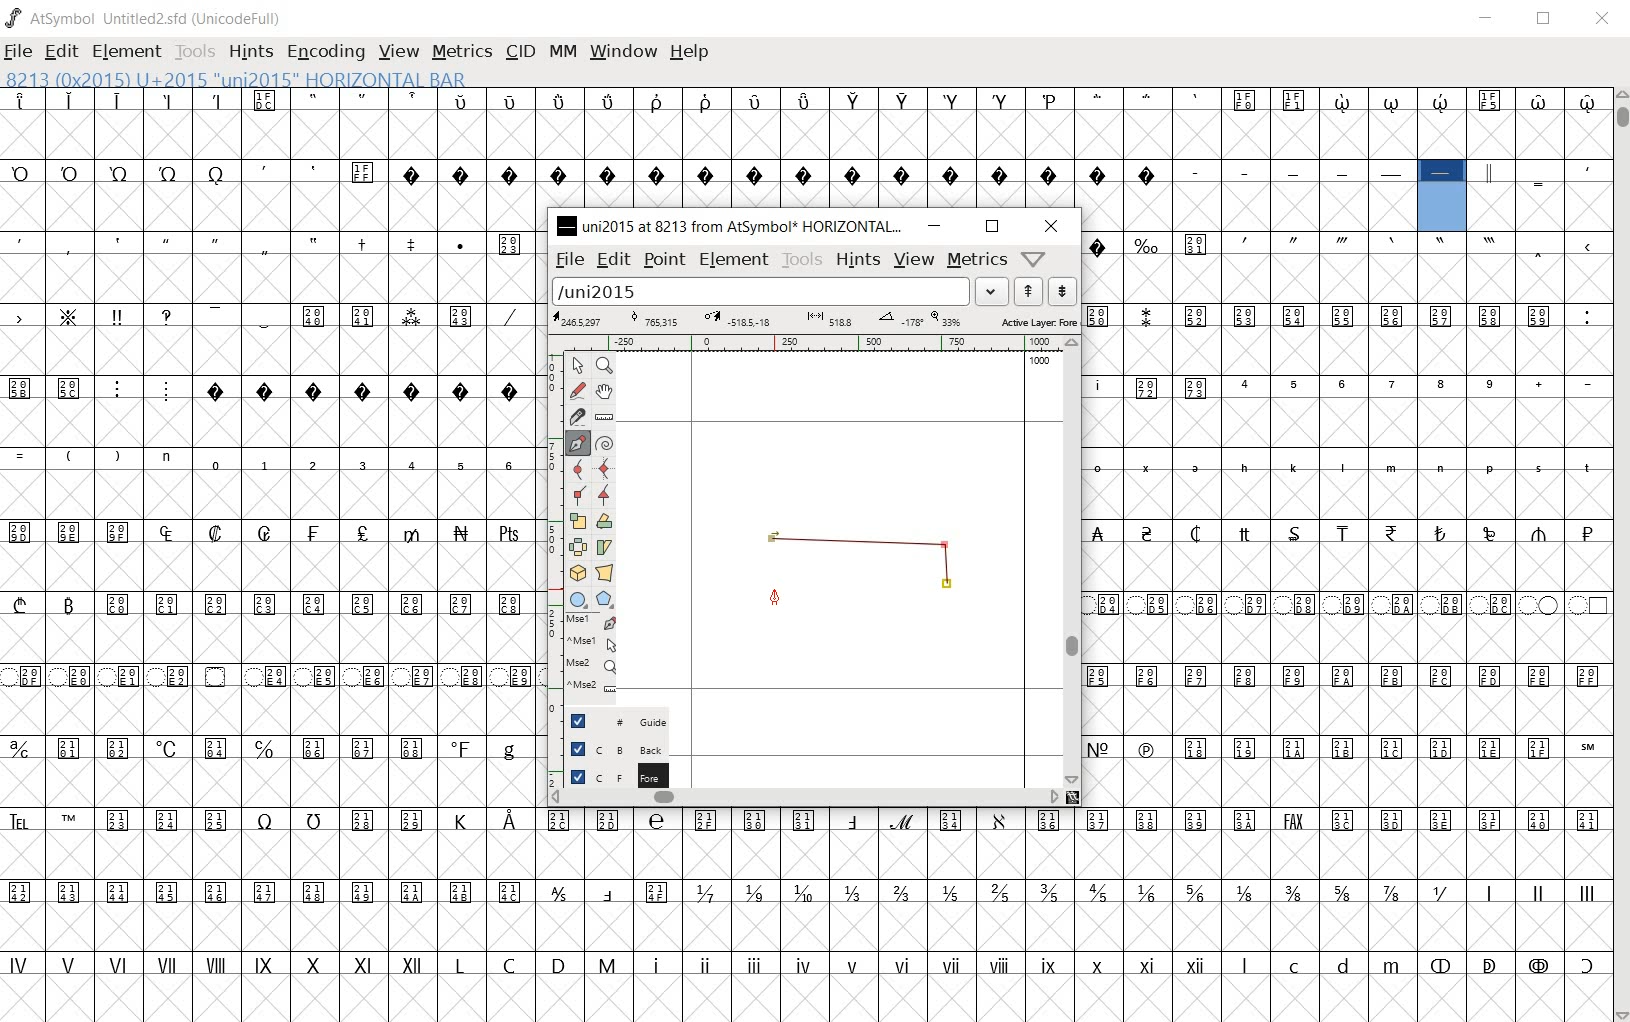  Describe the element at coordinates (520, 51) in the screenshot. I see `CID` at that location.